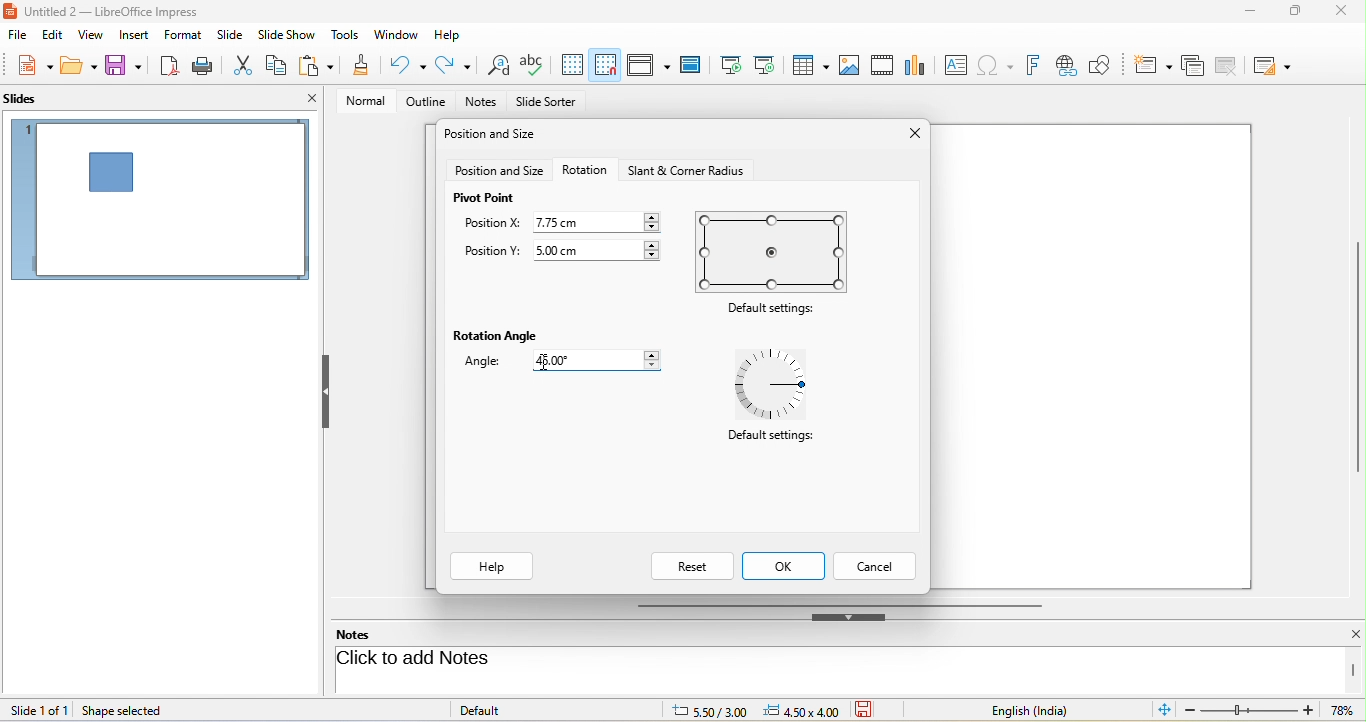  I want to click on close, so click(312, 98).